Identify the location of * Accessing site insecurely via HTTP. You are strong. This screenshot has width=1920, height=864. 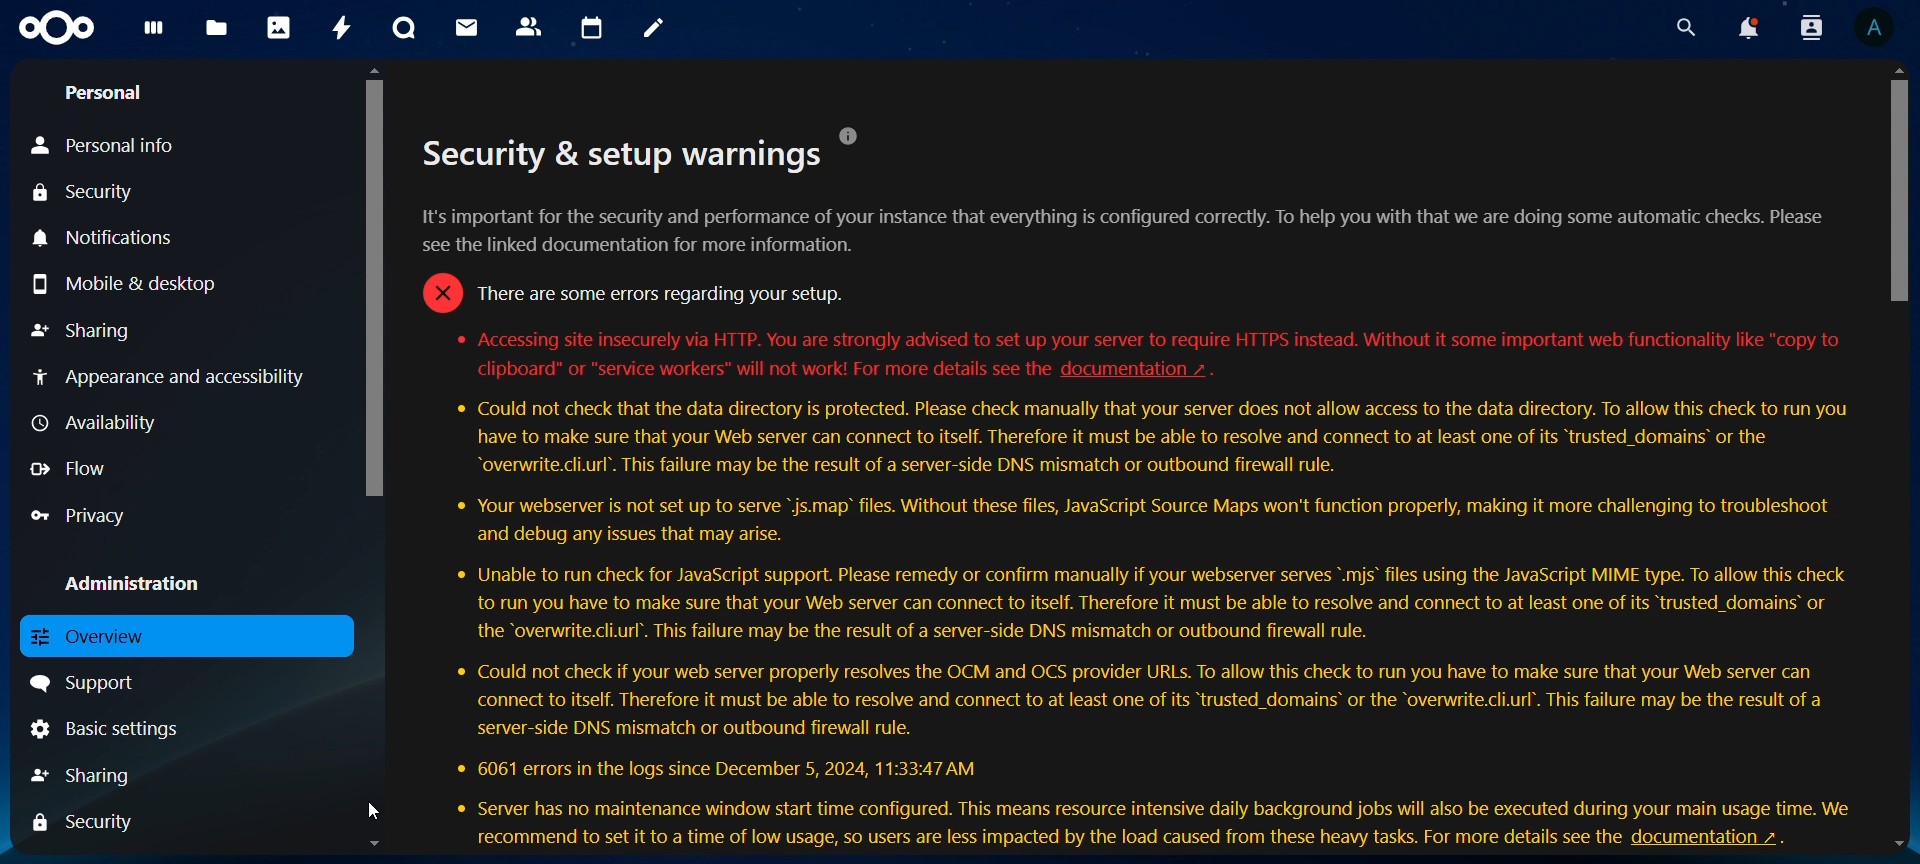
(637, 293).